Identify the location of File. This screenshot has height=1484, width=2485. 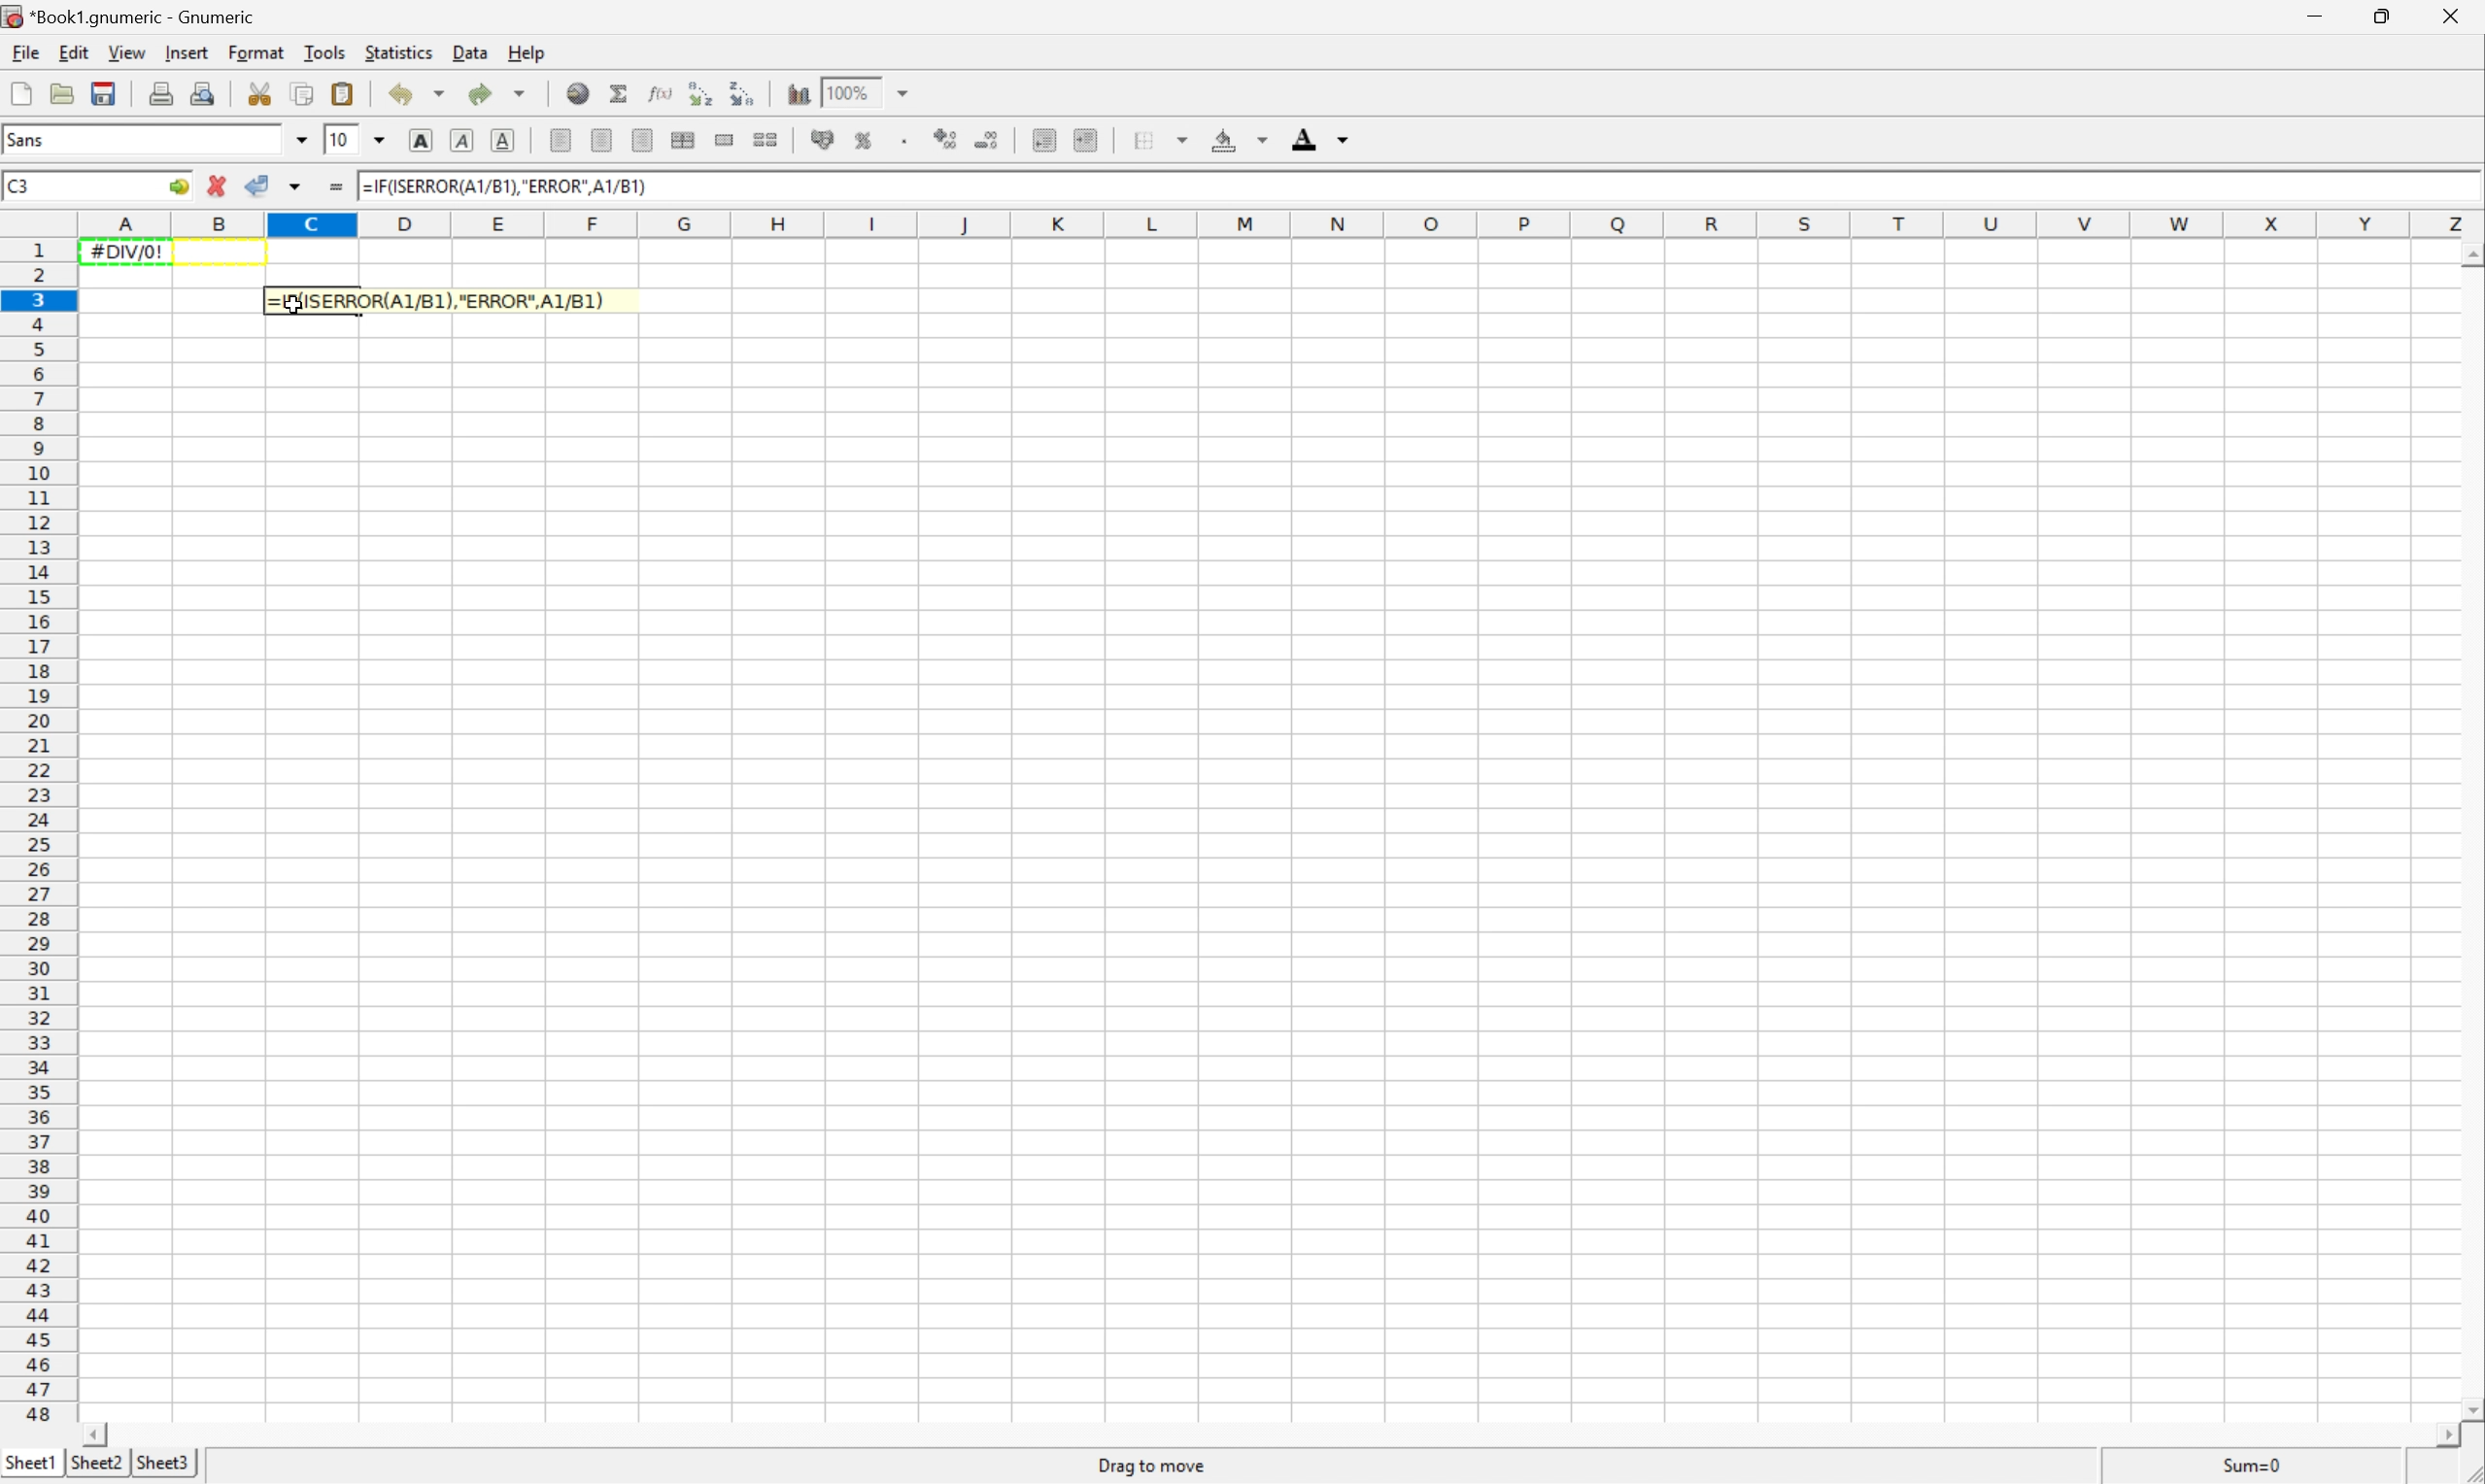
(27, 53).